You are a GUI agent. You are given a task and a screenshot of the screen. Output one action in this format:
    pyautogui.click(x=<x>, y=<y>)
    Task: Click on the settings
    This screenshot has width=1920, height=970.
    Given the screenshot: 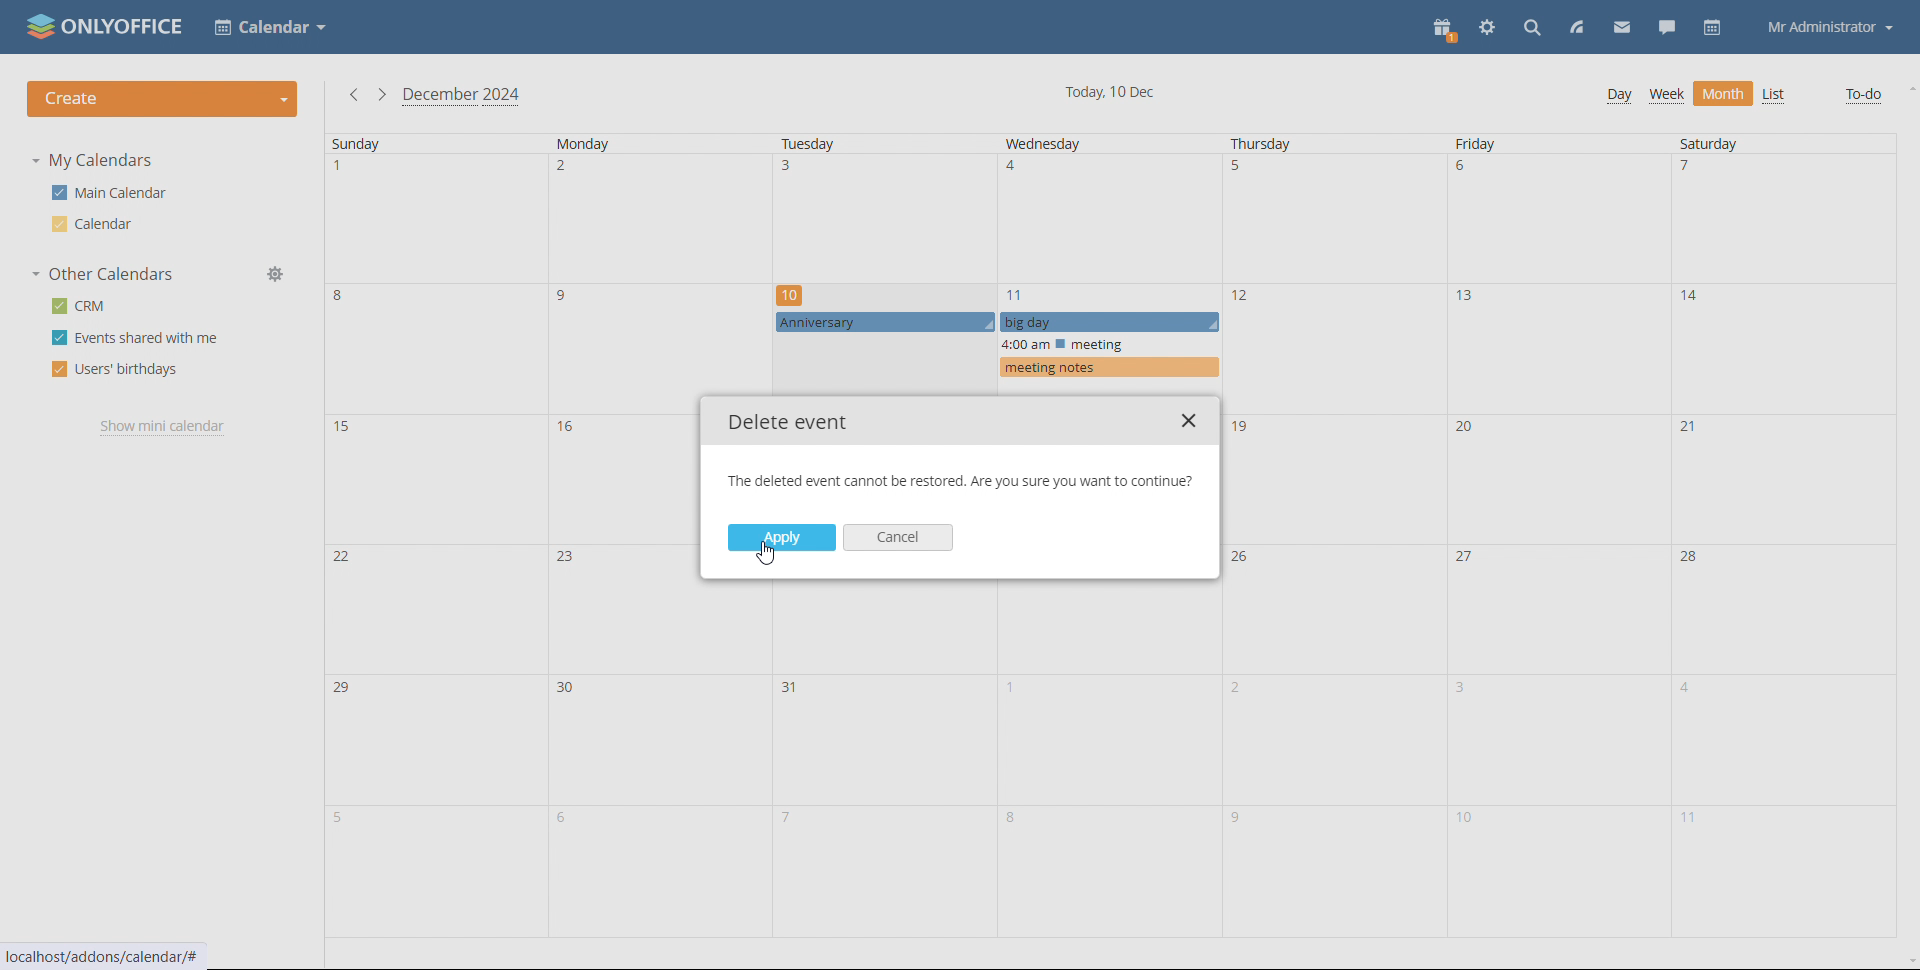 What is the action you would take?
    pyautogui.click(x=1488, y=27)
    